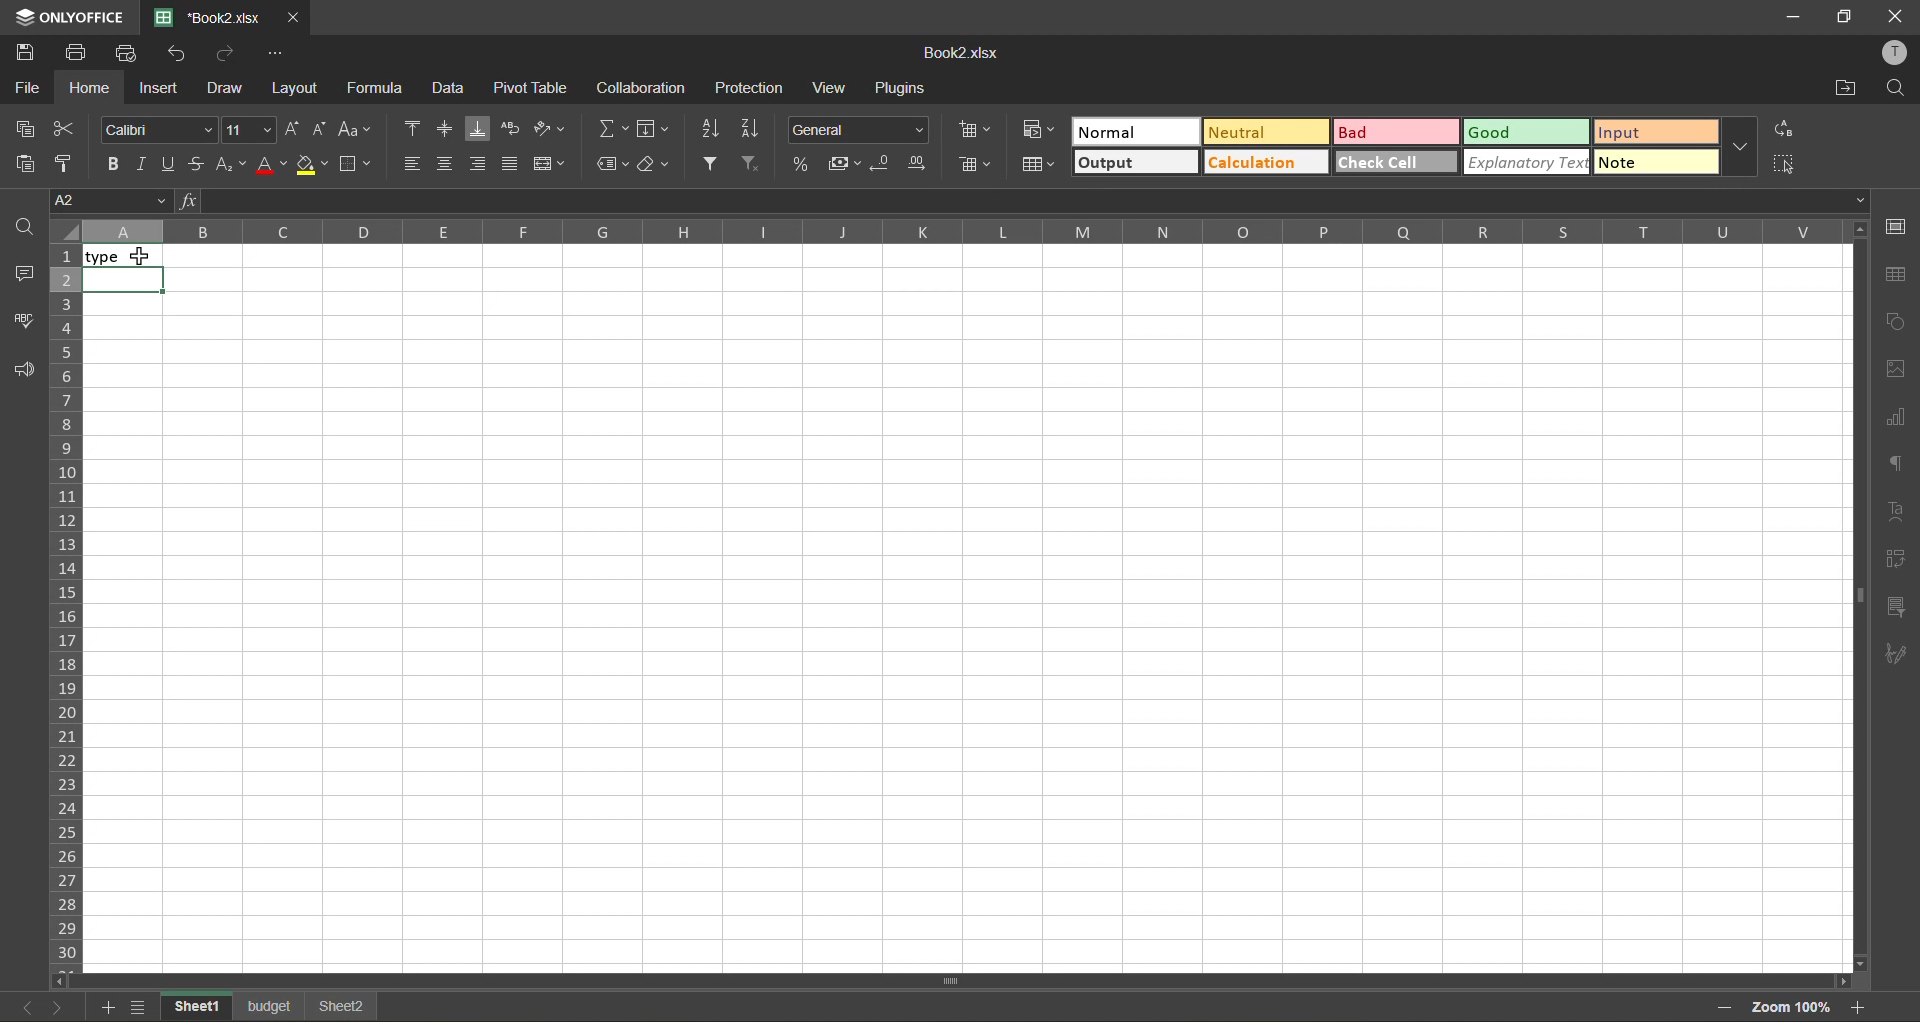  What do you see at coordinates (64, 125) in the screenshot?
I see `cut` at bounding box center [64, 125].